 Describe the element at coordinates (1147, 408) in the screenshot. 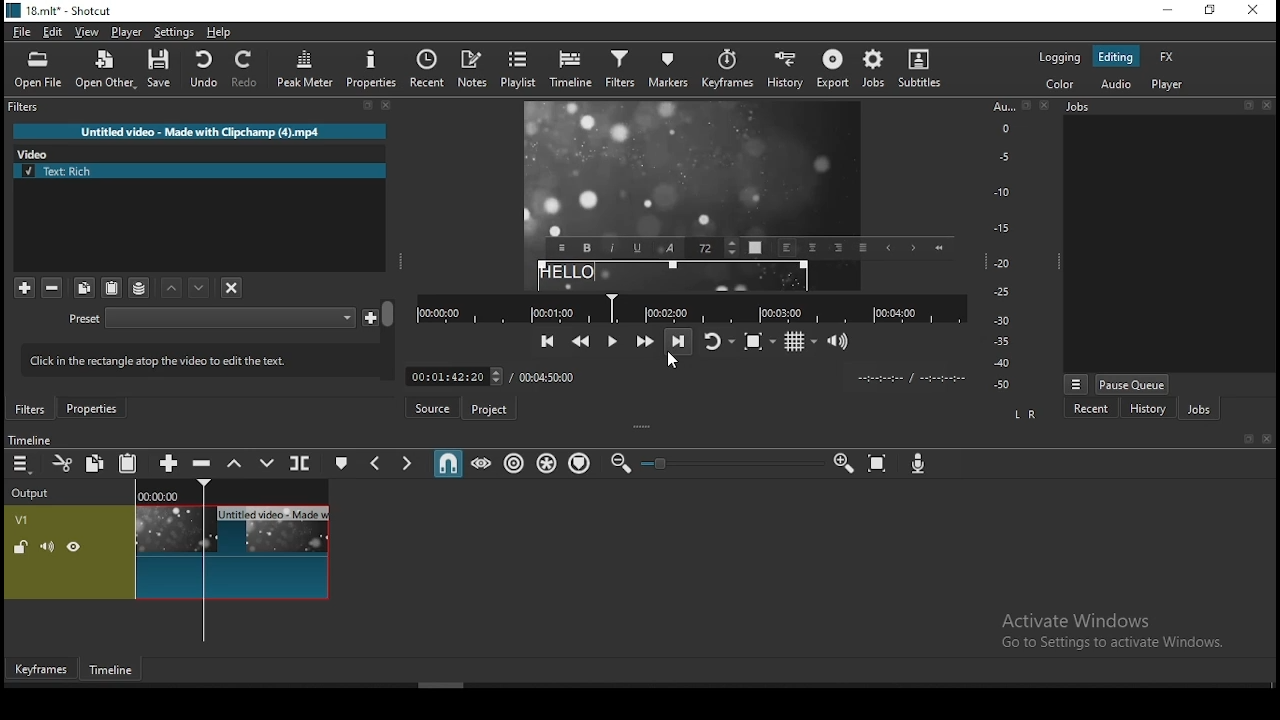

I see `history` at that location.